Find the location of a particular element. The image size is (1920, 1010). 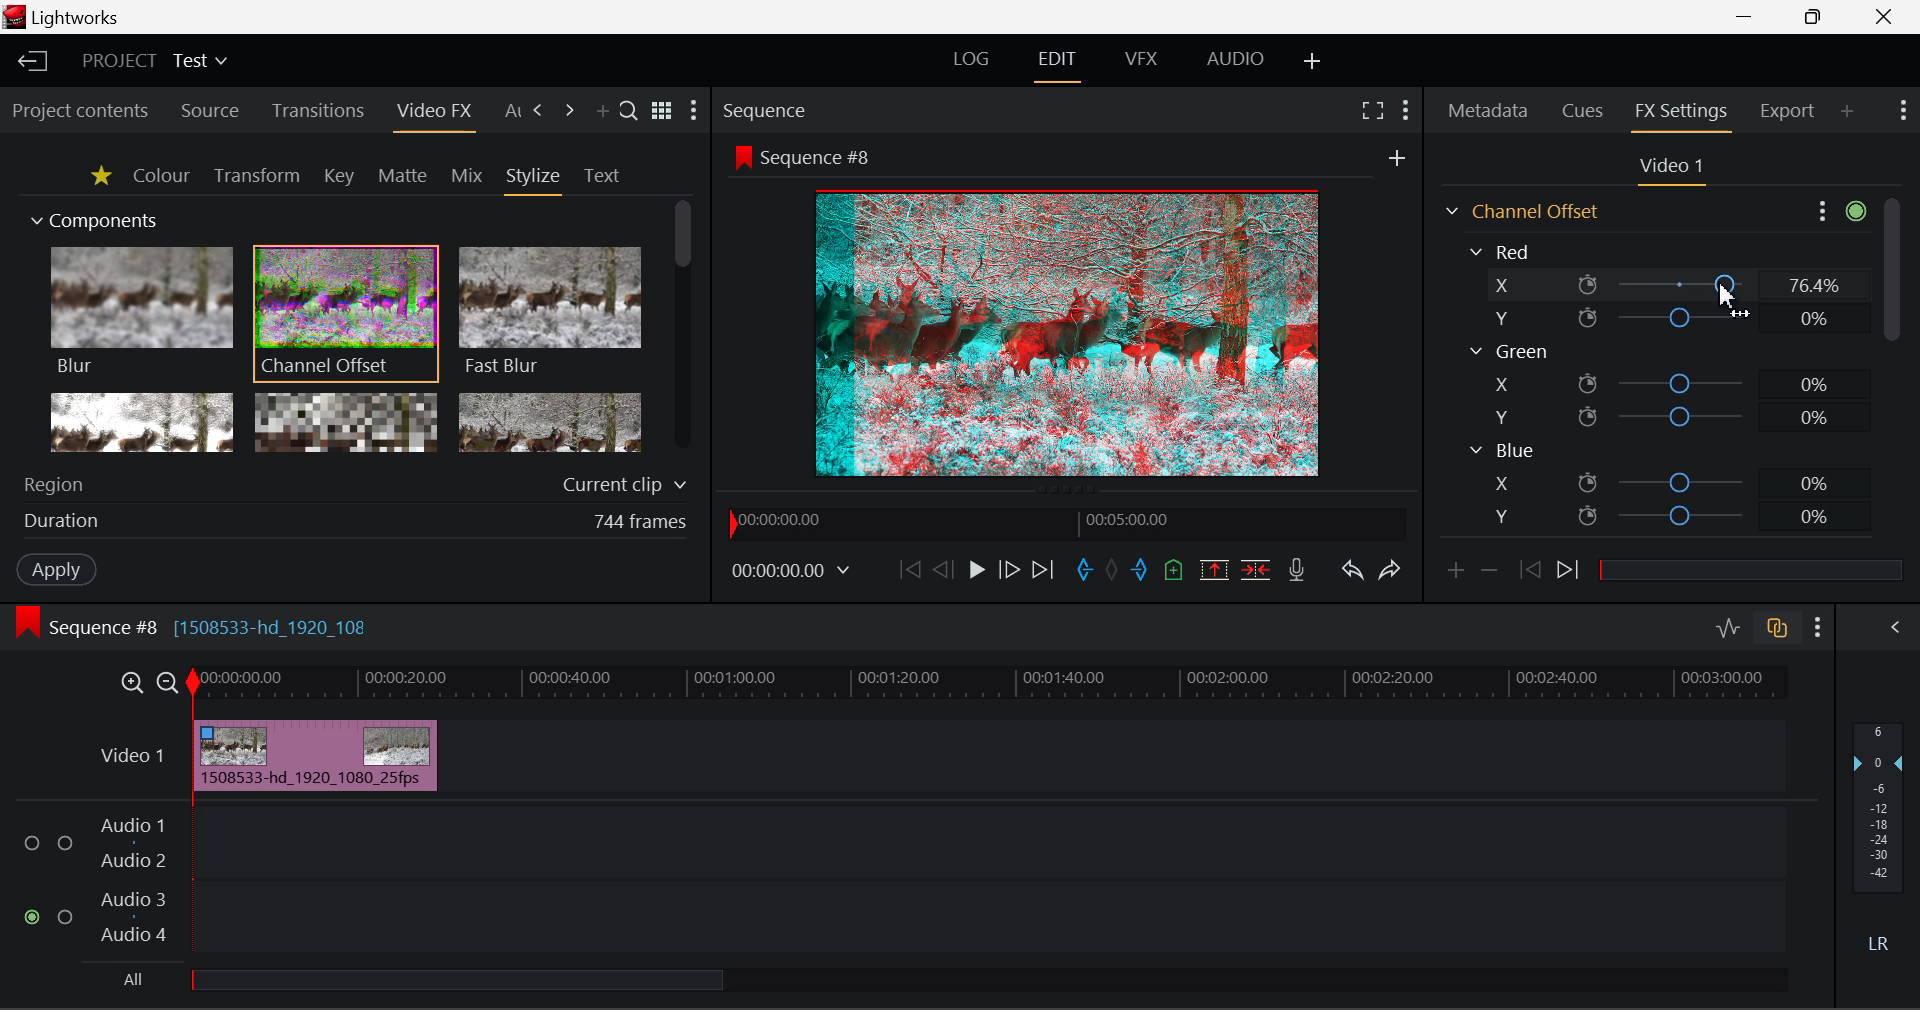

Posterize is located at coordinates (550, 420).